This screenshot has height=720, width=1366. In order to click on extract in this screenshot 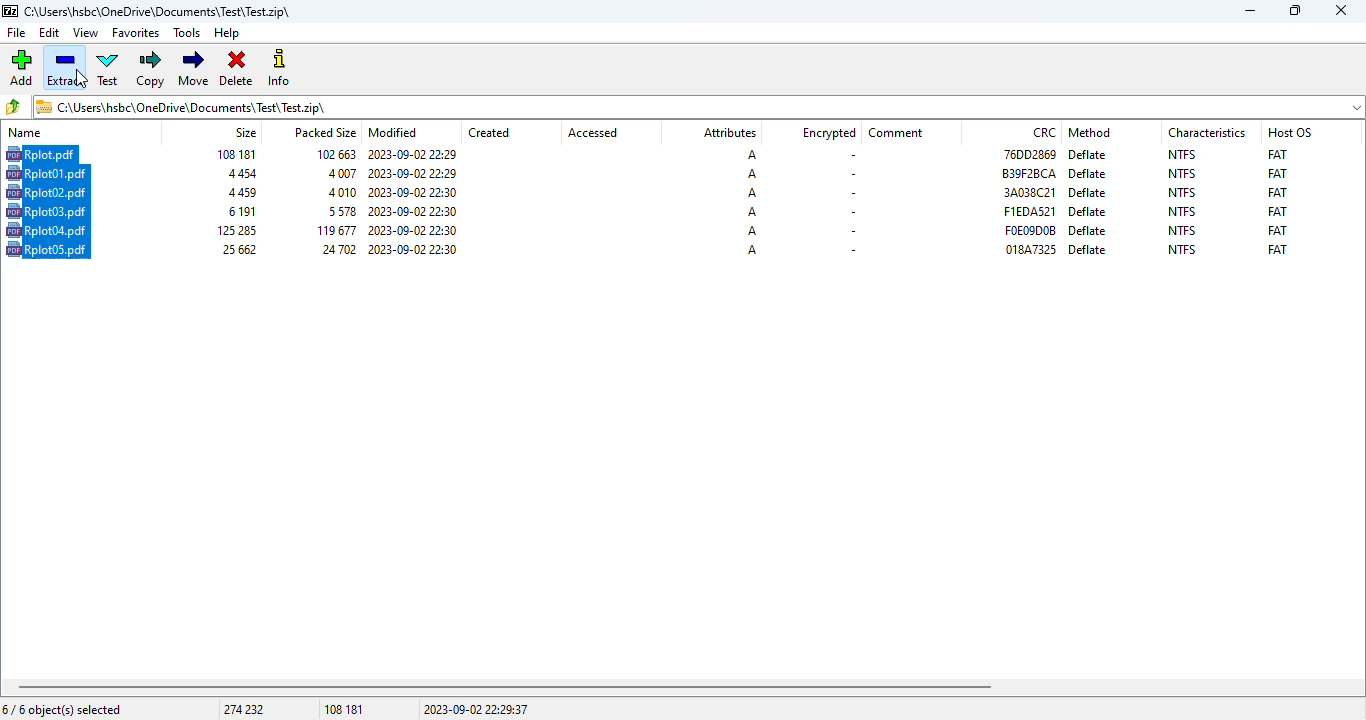, I will do `click(65, 69)`.